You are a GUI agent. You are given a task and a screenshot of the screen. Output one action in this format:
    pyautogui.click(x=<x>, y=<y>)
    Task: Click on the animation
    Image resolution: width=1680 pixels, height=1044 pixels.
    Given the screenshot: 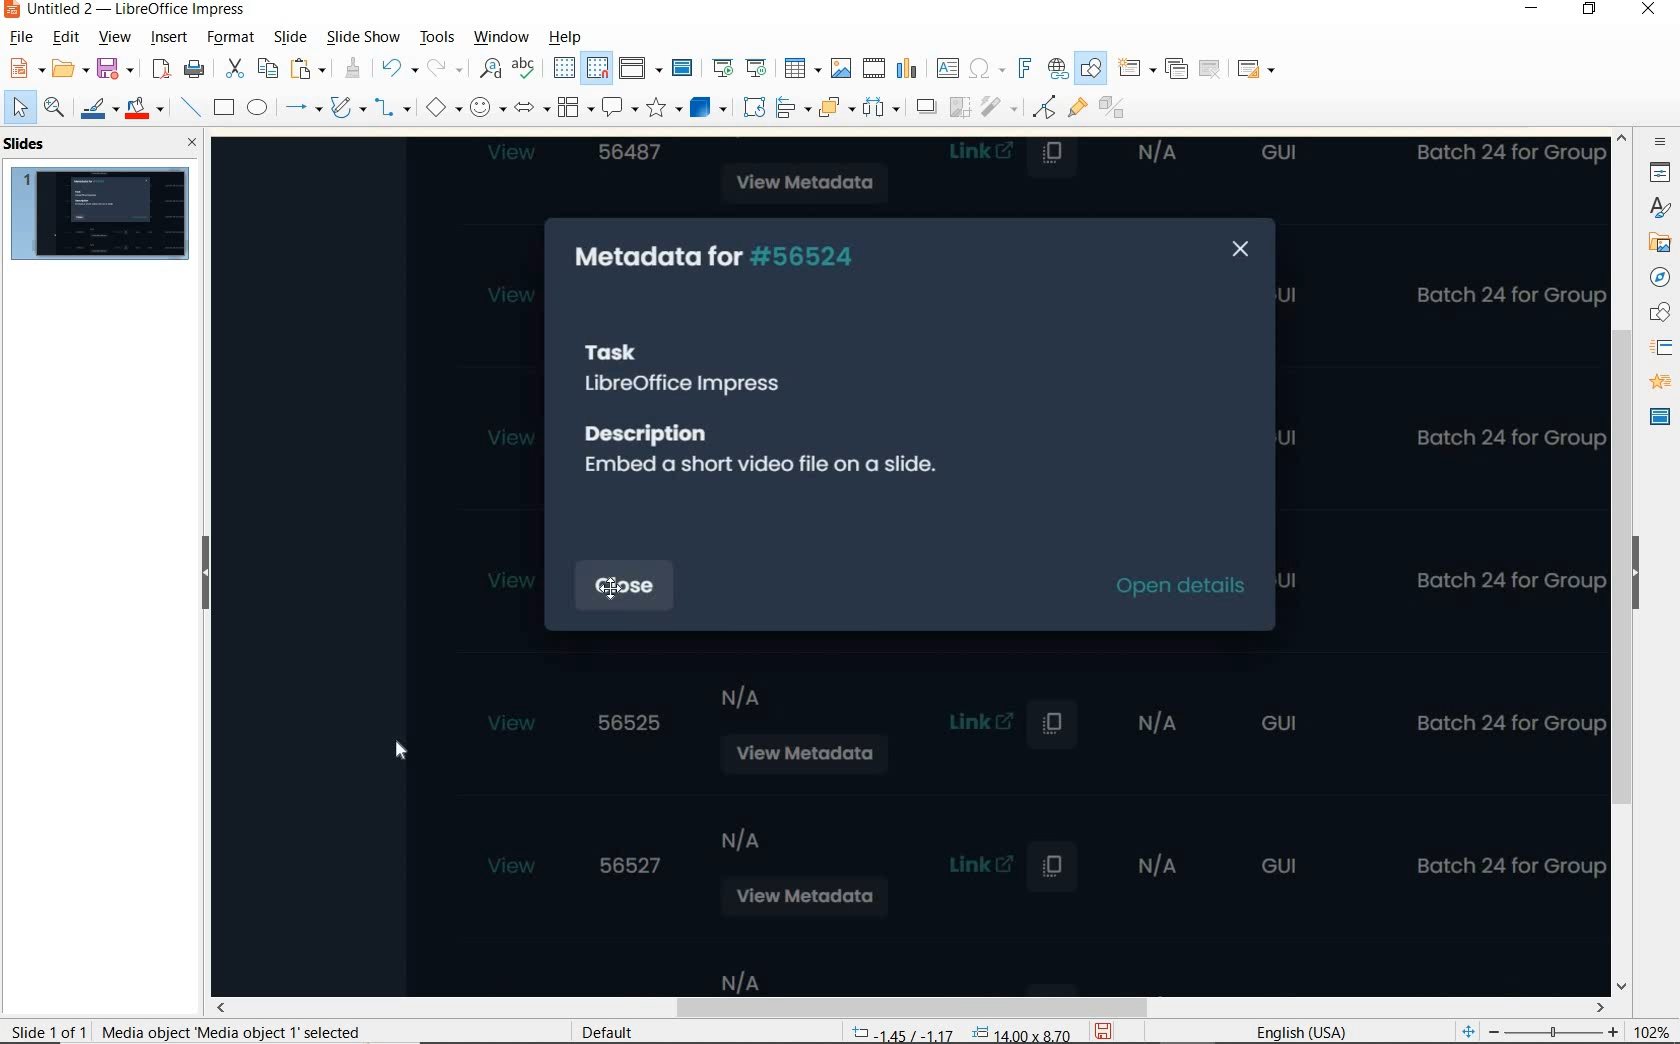 What is the action you would take?
    pyautogui.click(x=1661, y=206)
    